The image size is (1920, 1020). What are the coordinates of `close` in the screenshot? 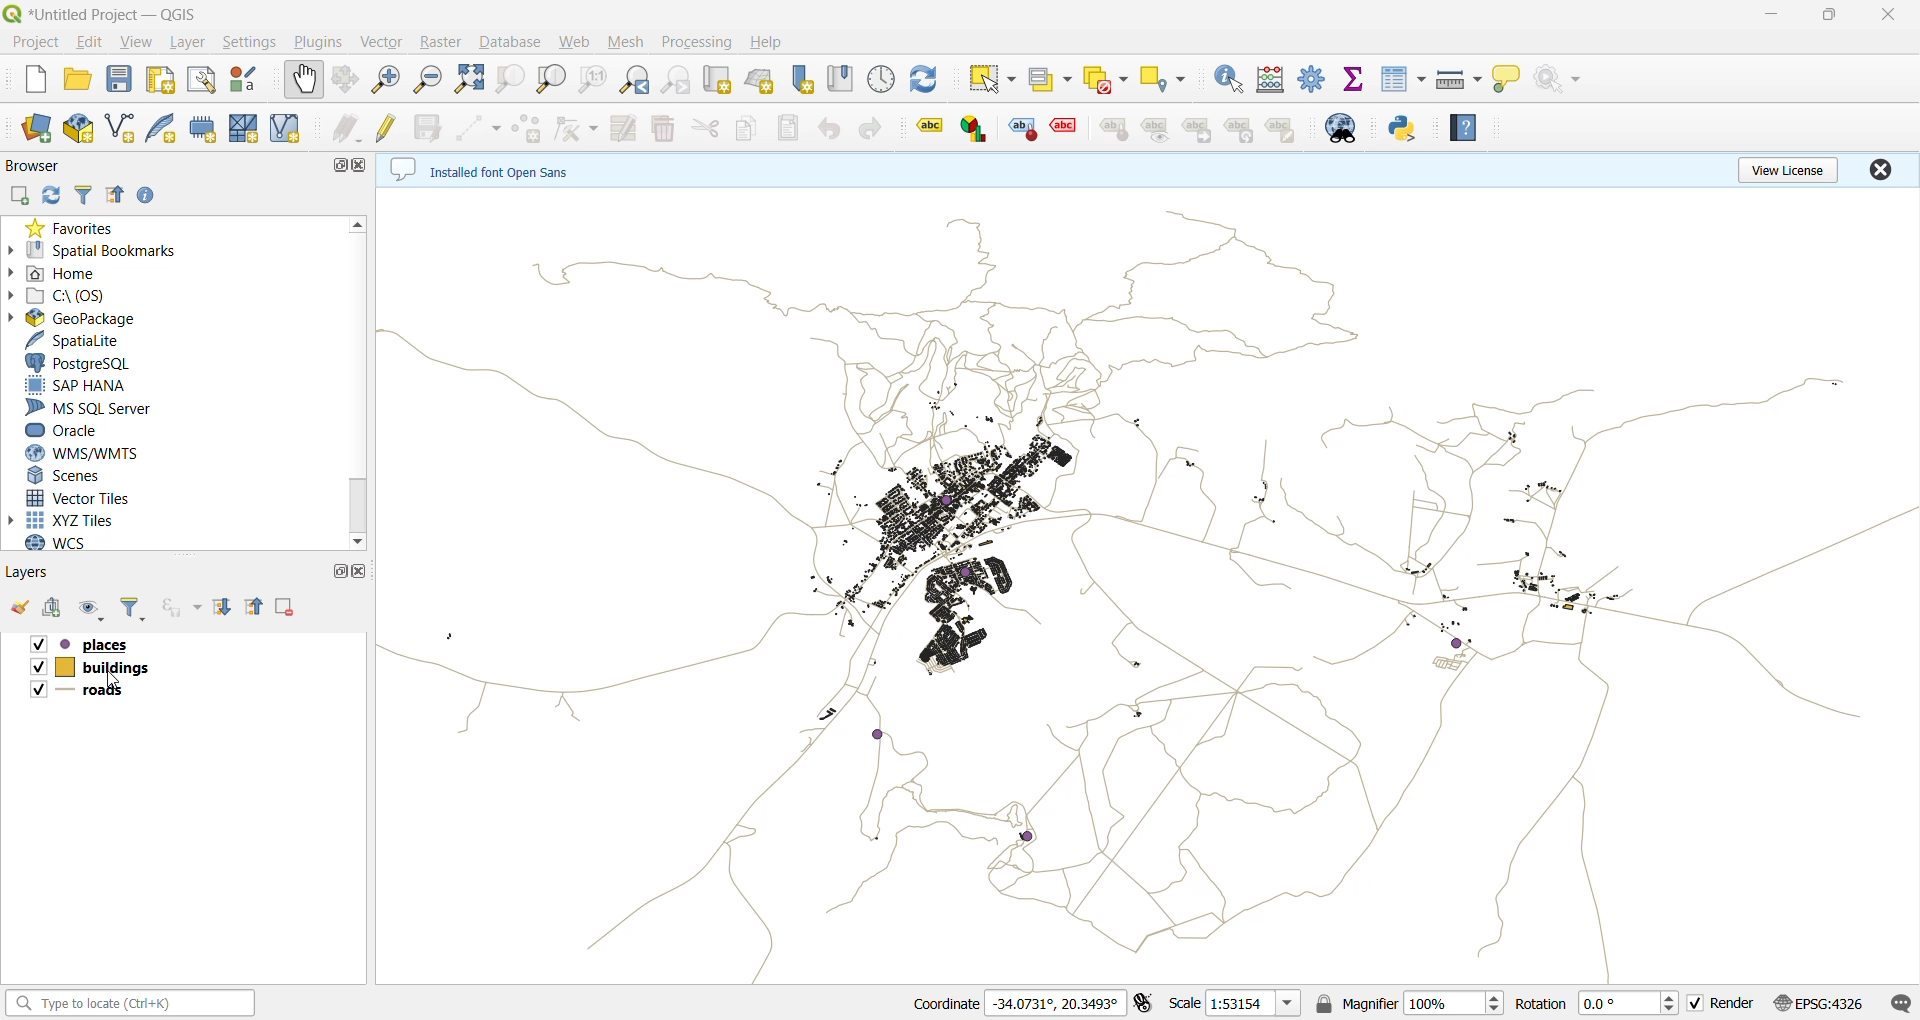 It's located at (1887, 17).